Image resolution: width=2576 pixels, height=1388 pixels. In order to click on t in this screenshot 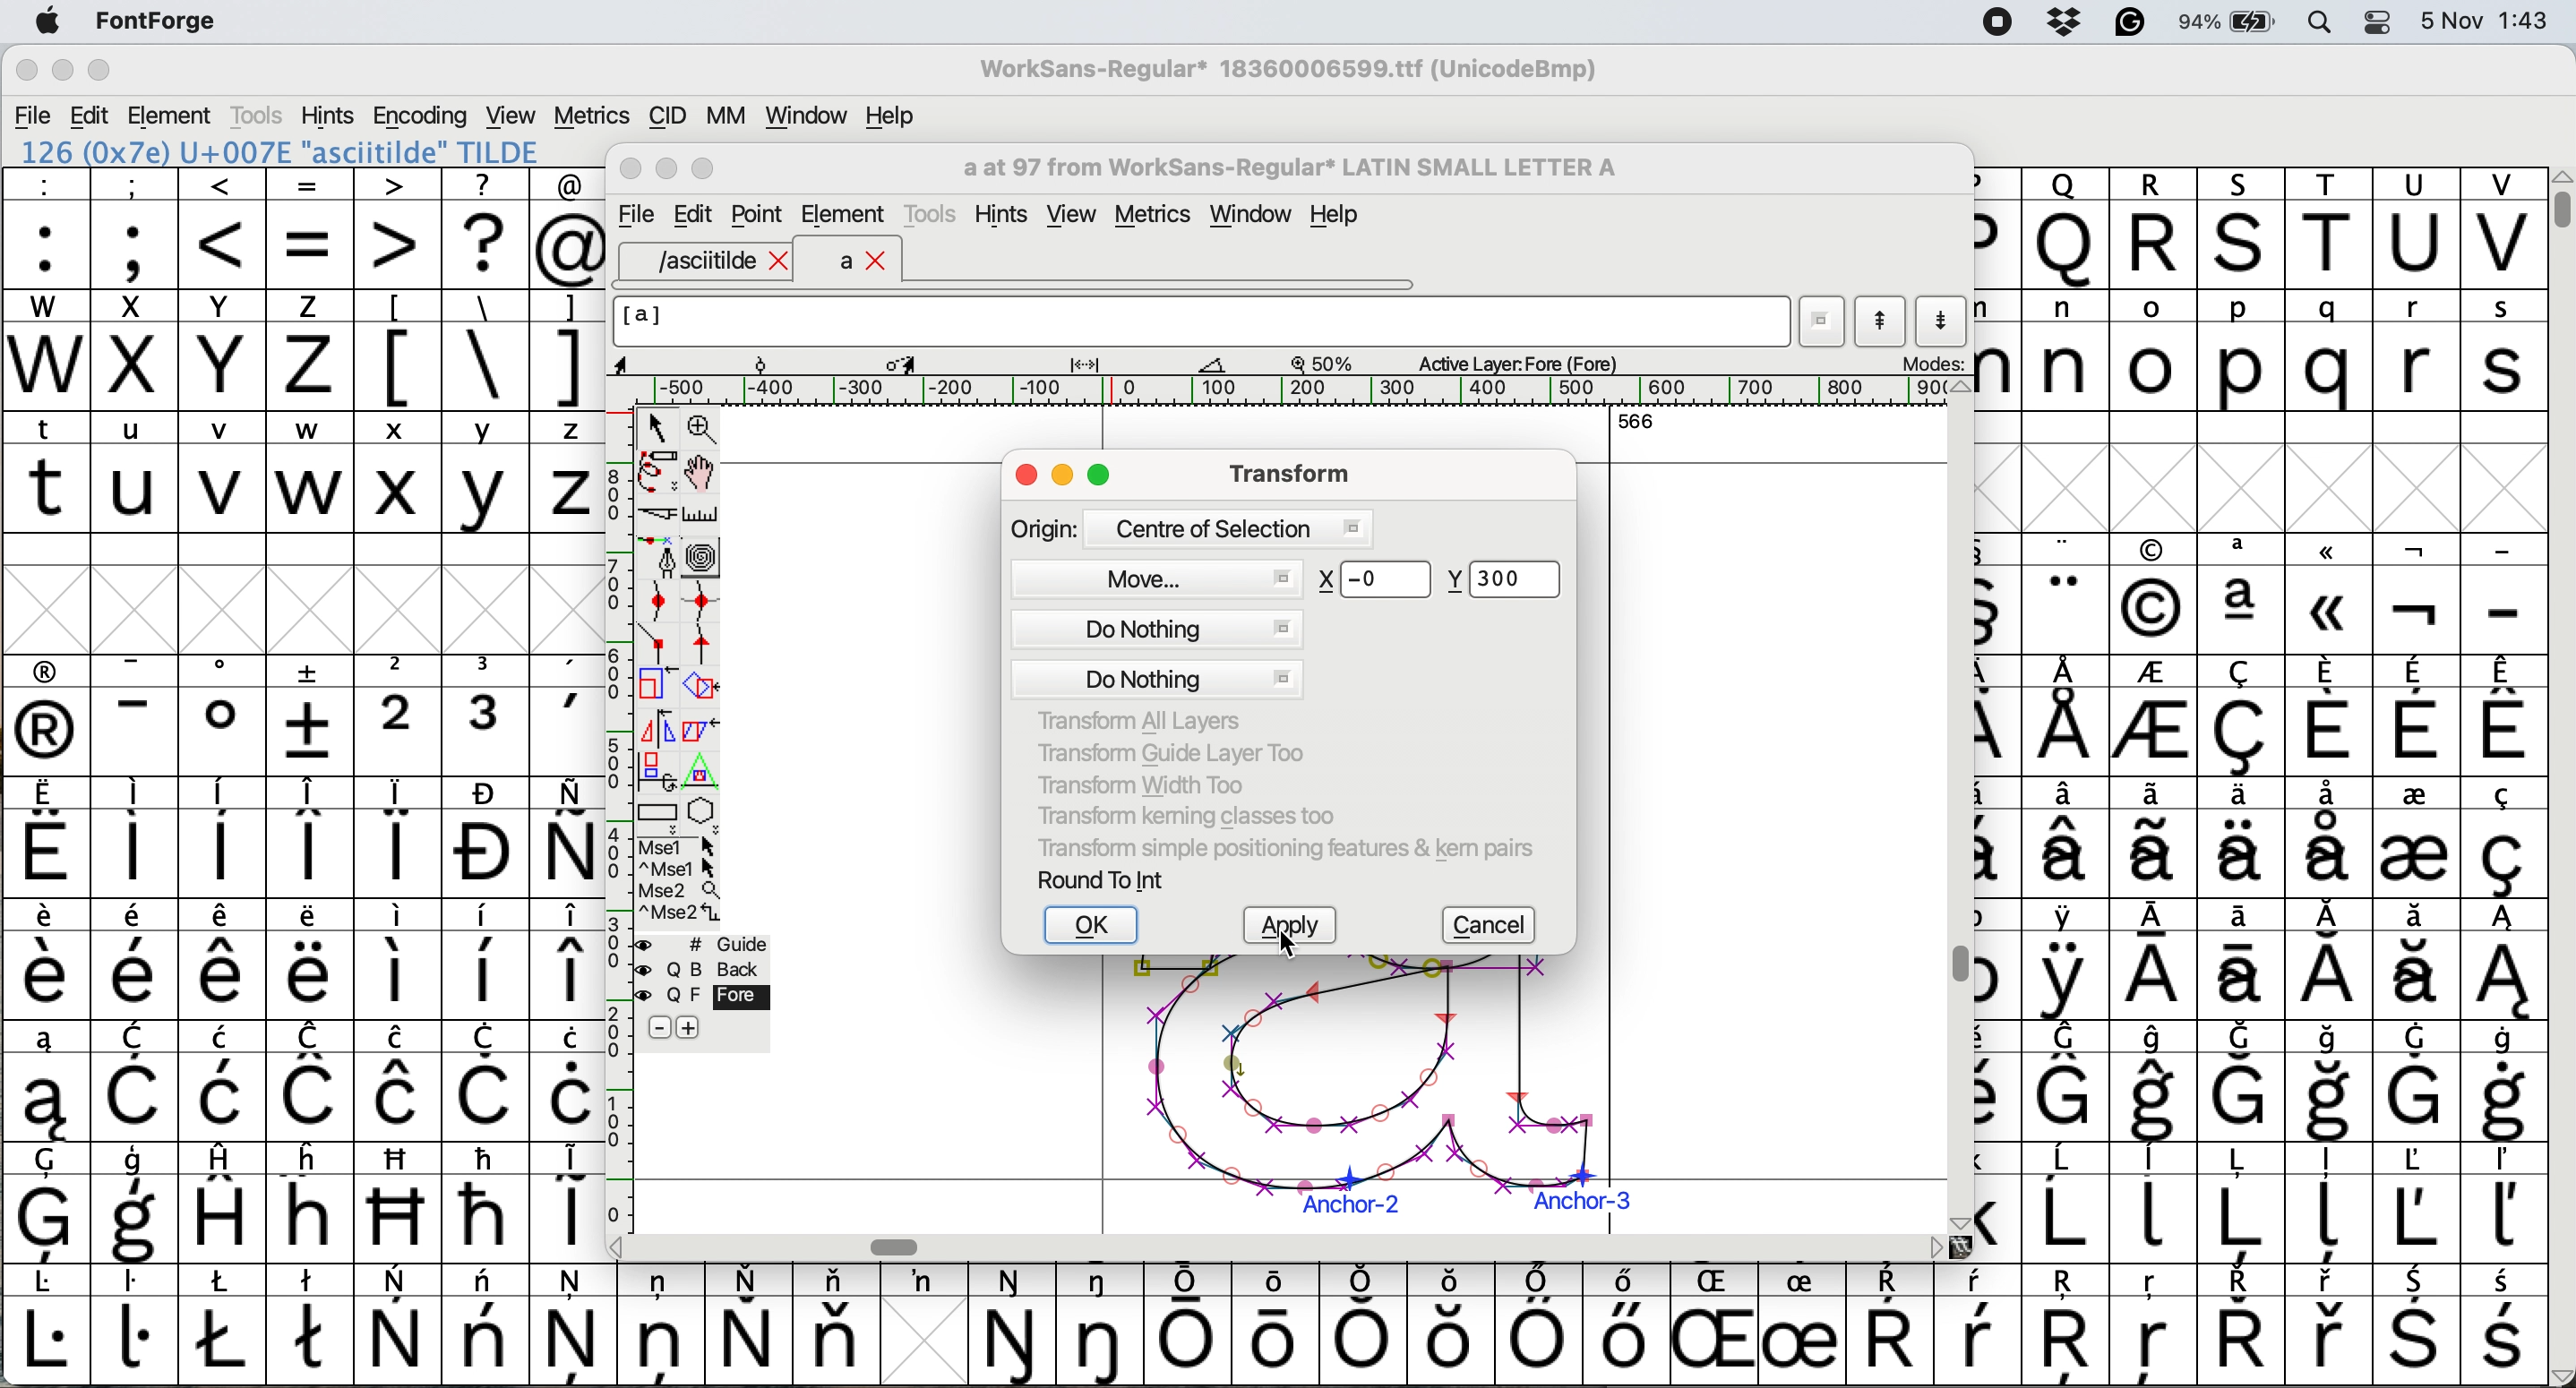, I will do `click(46, 470)`.